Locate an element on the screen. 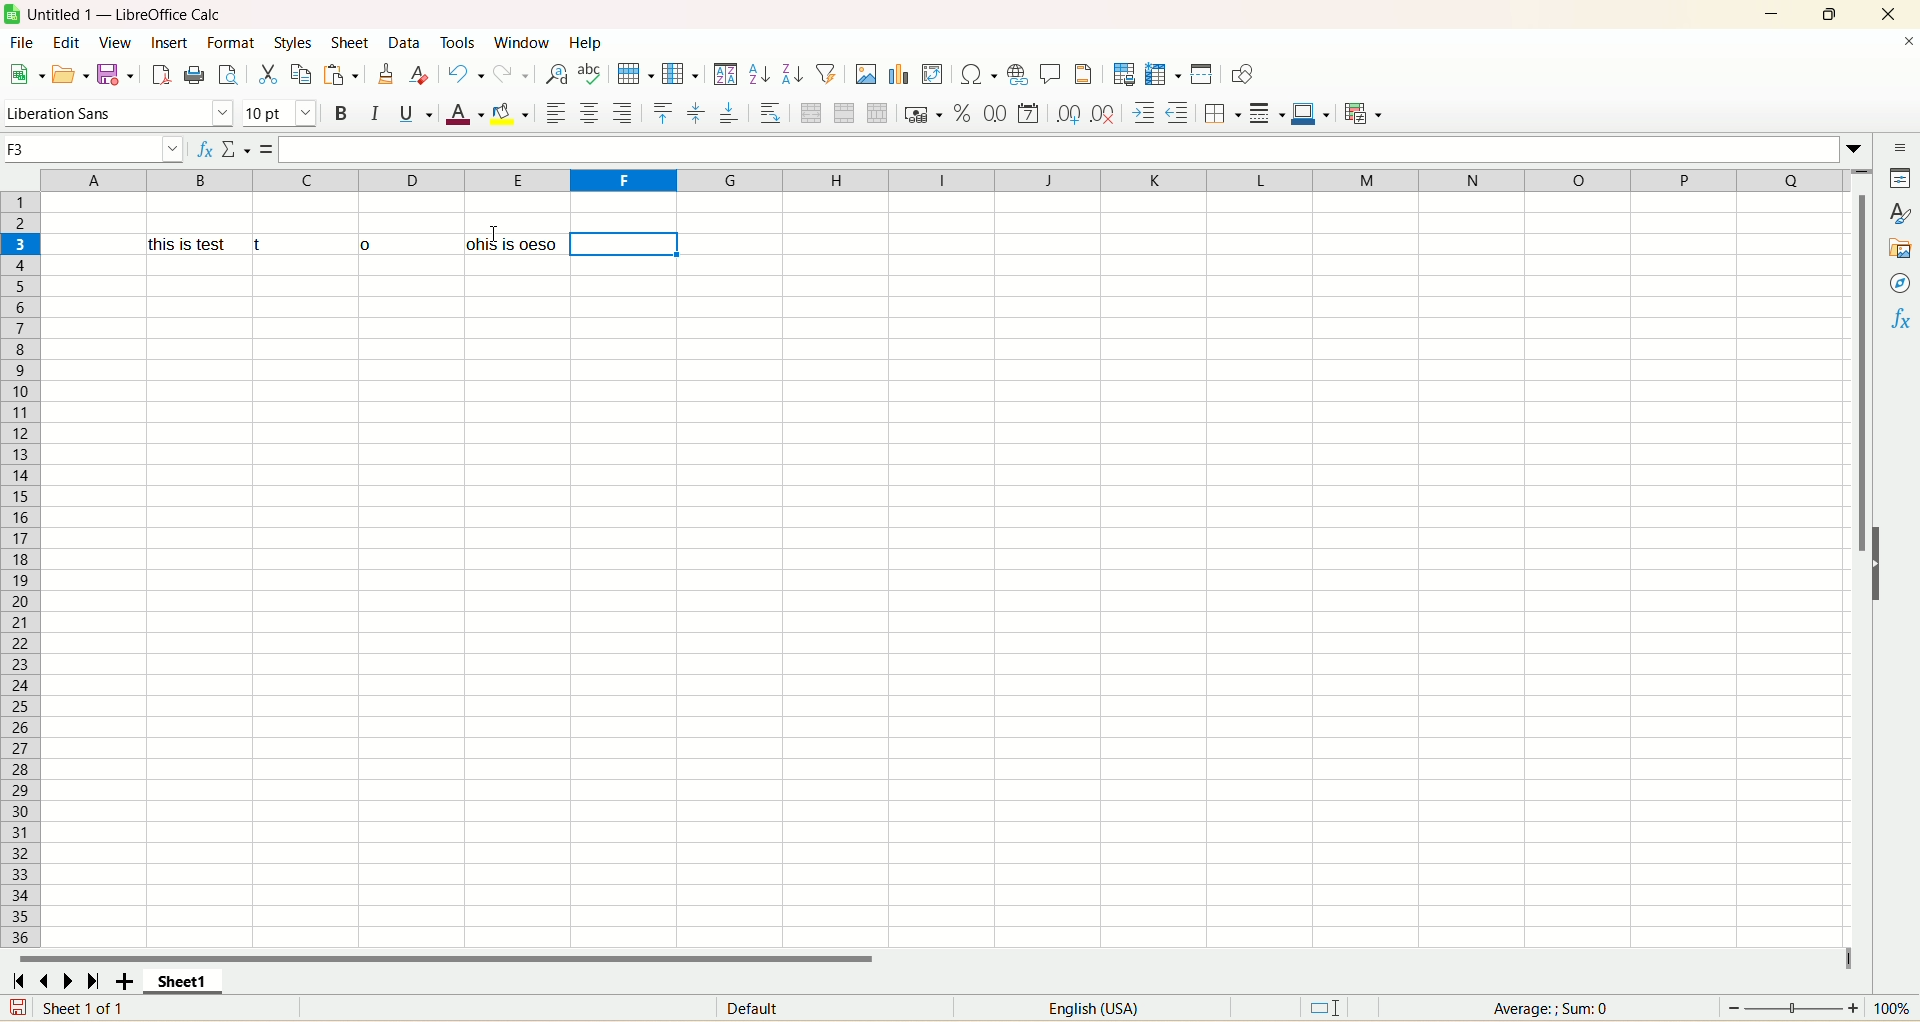 The height and width of the screenshot is (1022, 1920). function is located at coordinates (1899, 325).